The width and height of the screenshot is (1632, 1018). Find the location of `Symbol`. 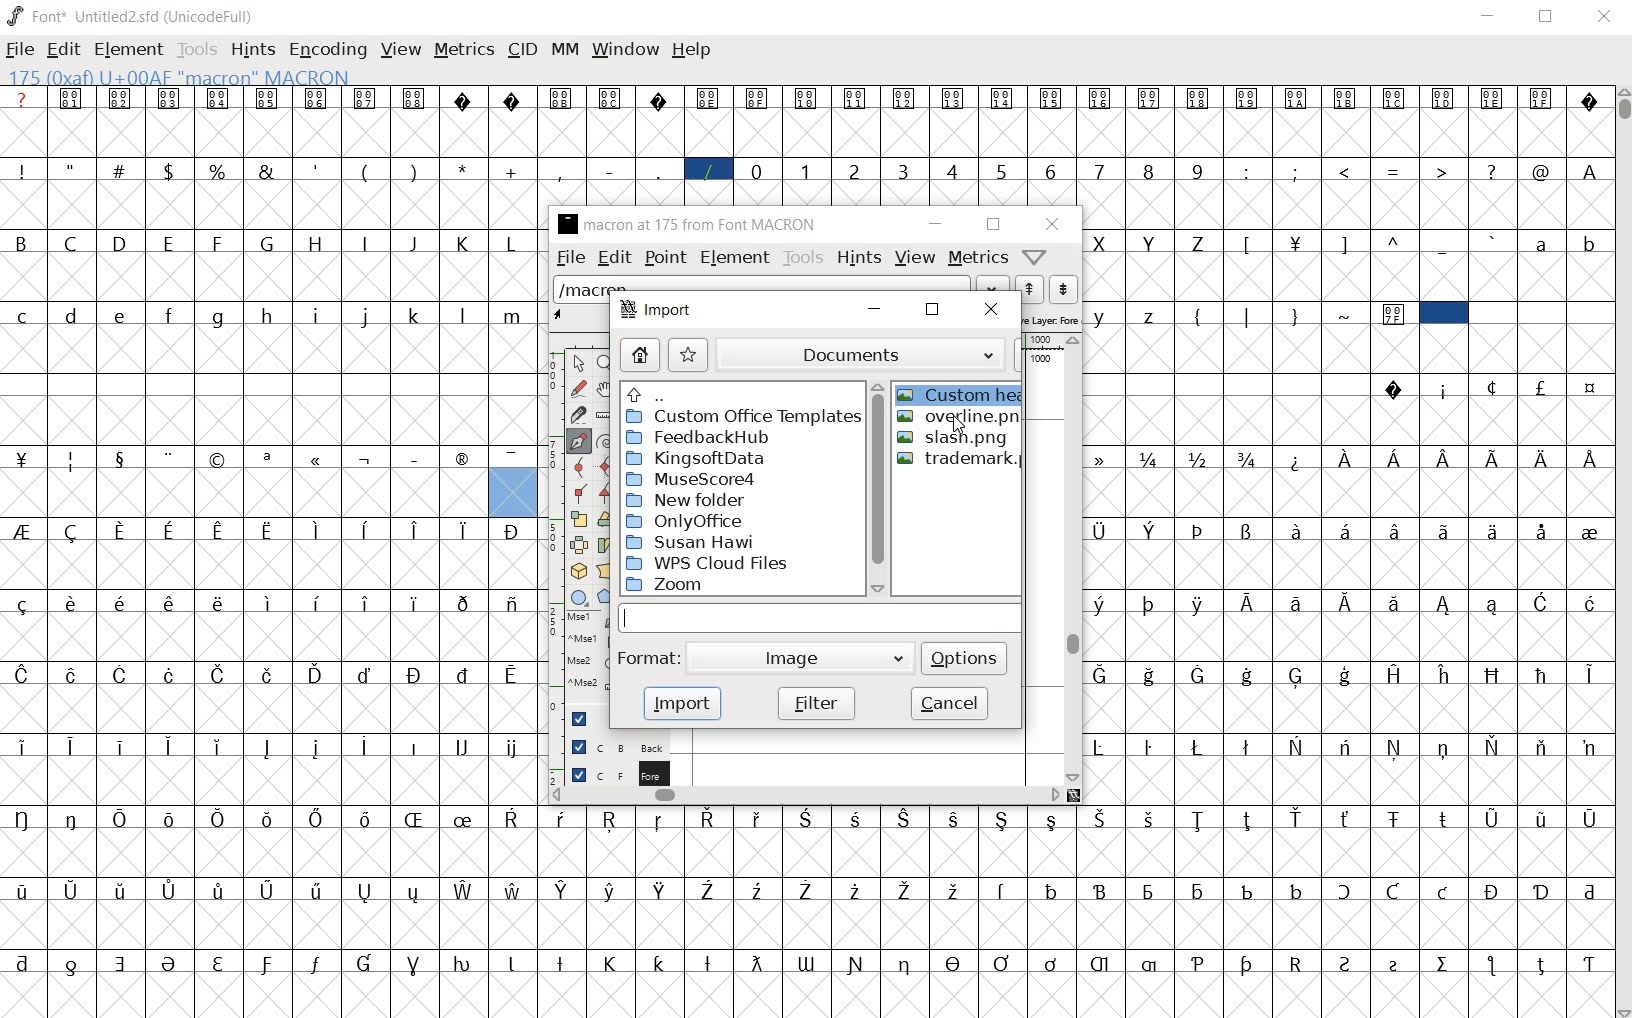

Symbol is located at coordinates (414, 458).